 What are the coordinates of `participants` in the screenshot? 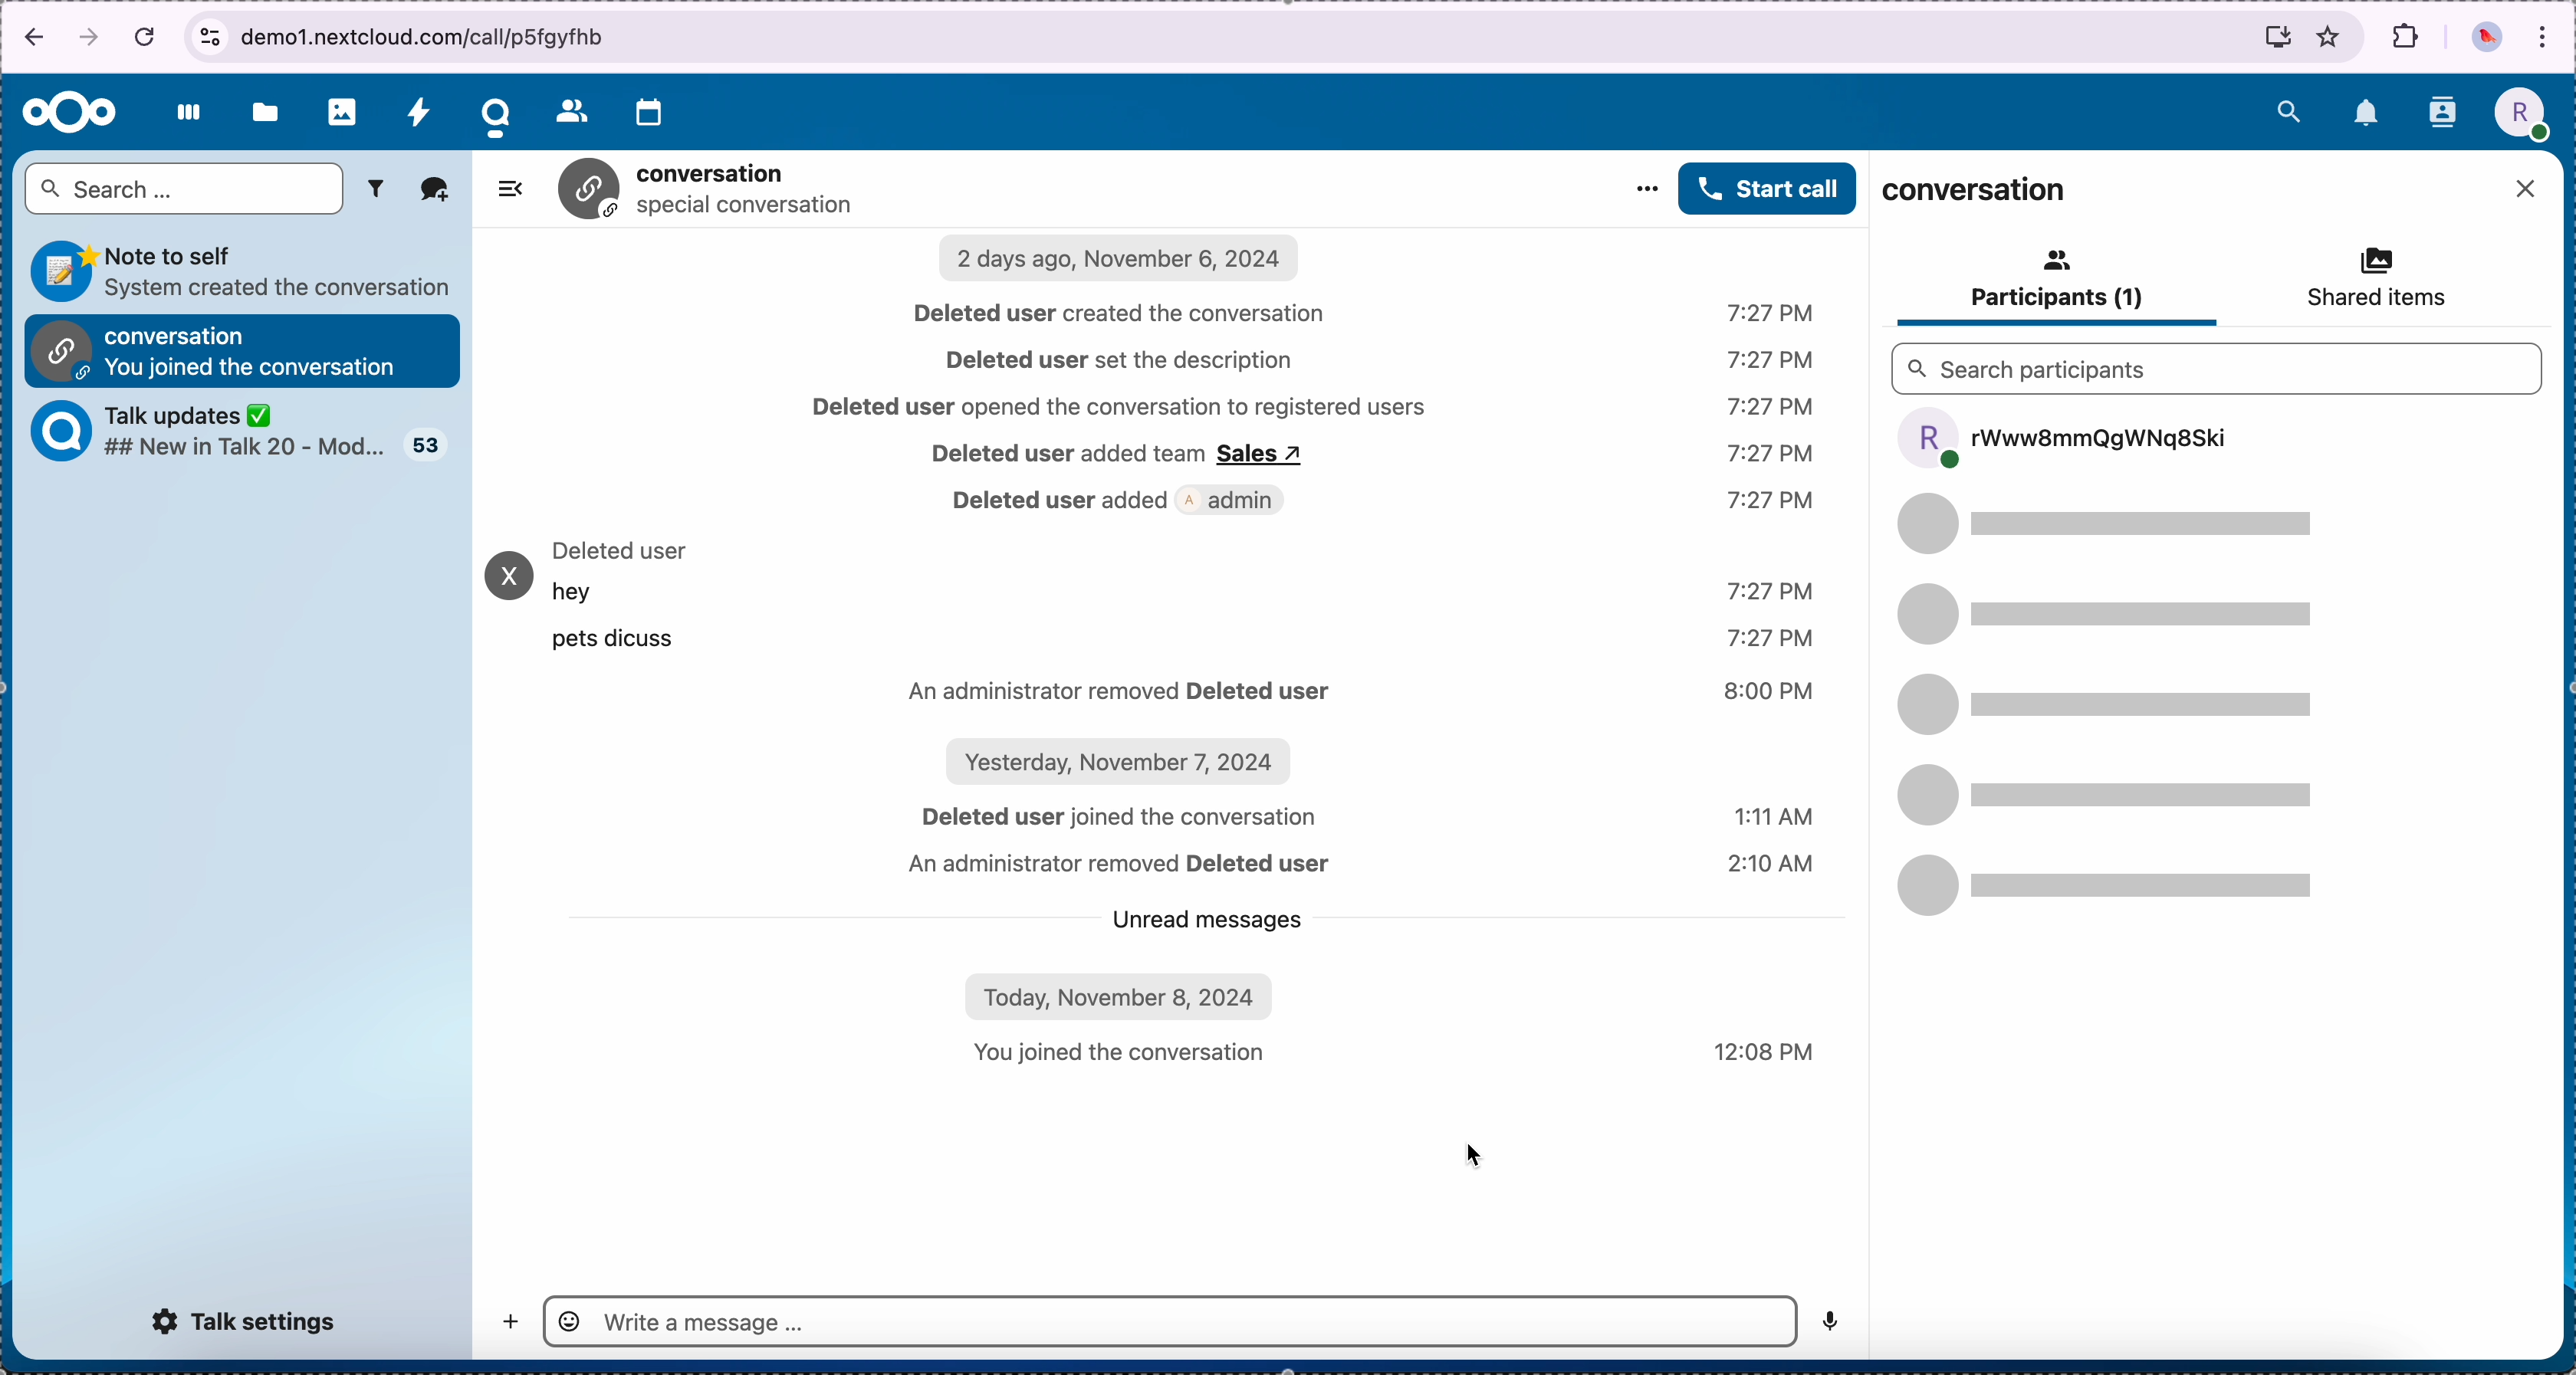 It's located at (2061, 439).